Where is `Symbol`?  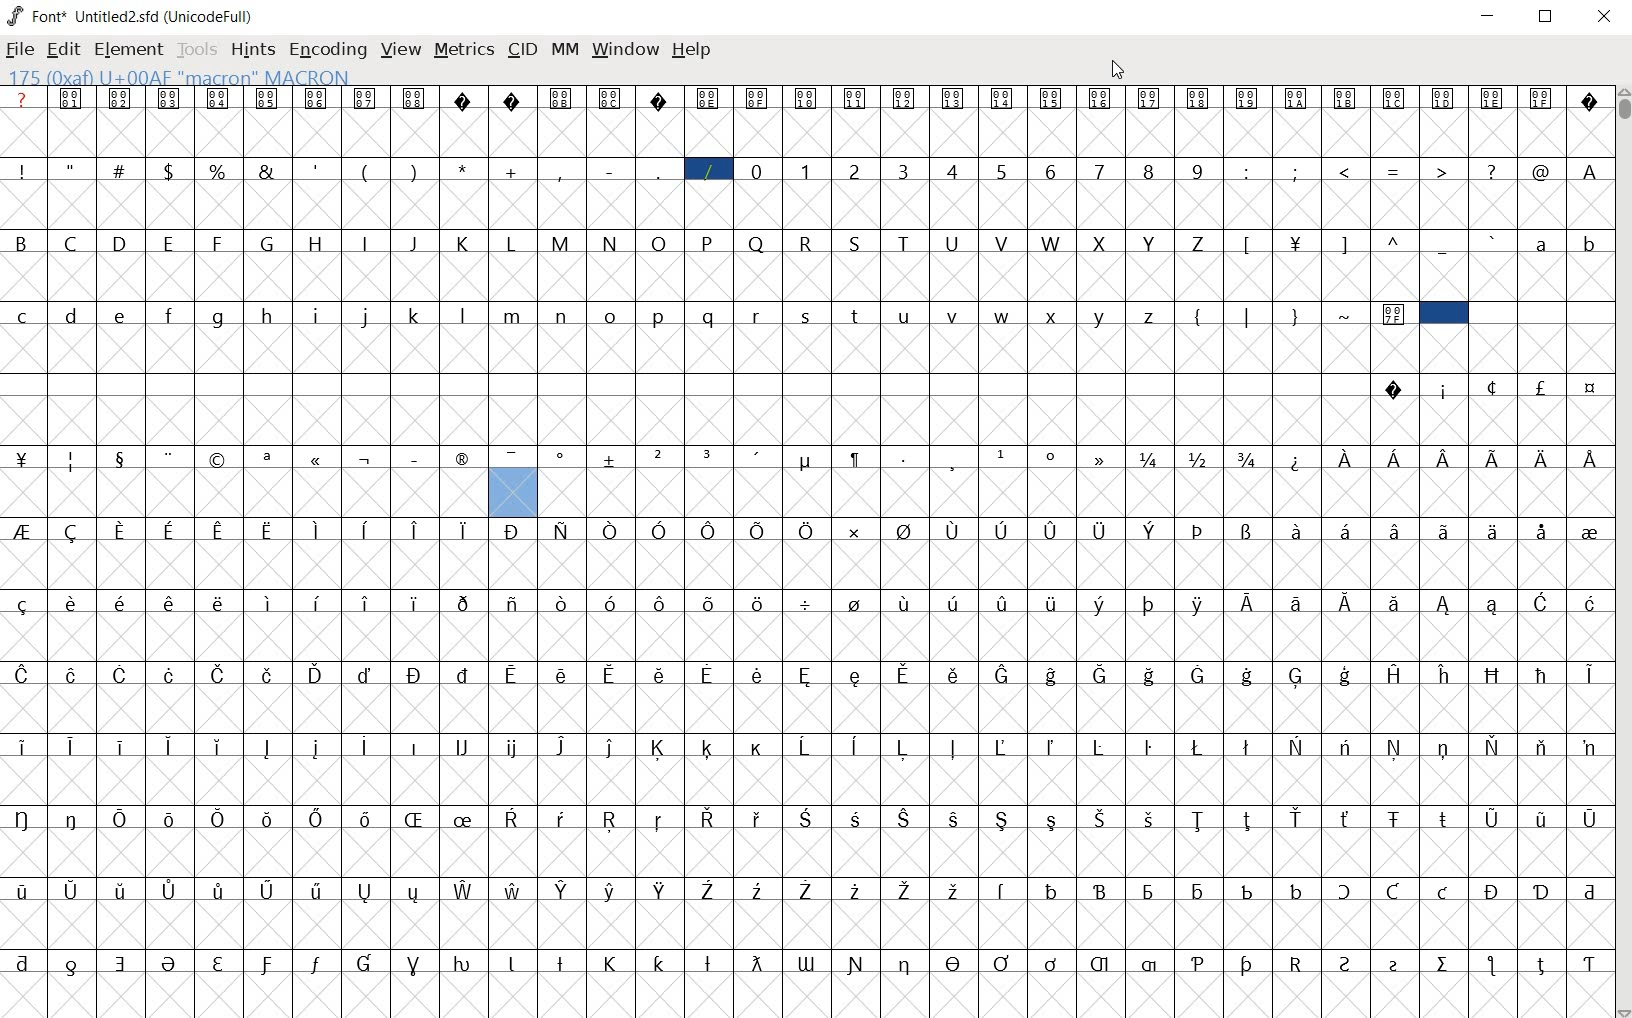
Symbol is located at coordinates (852, 748).